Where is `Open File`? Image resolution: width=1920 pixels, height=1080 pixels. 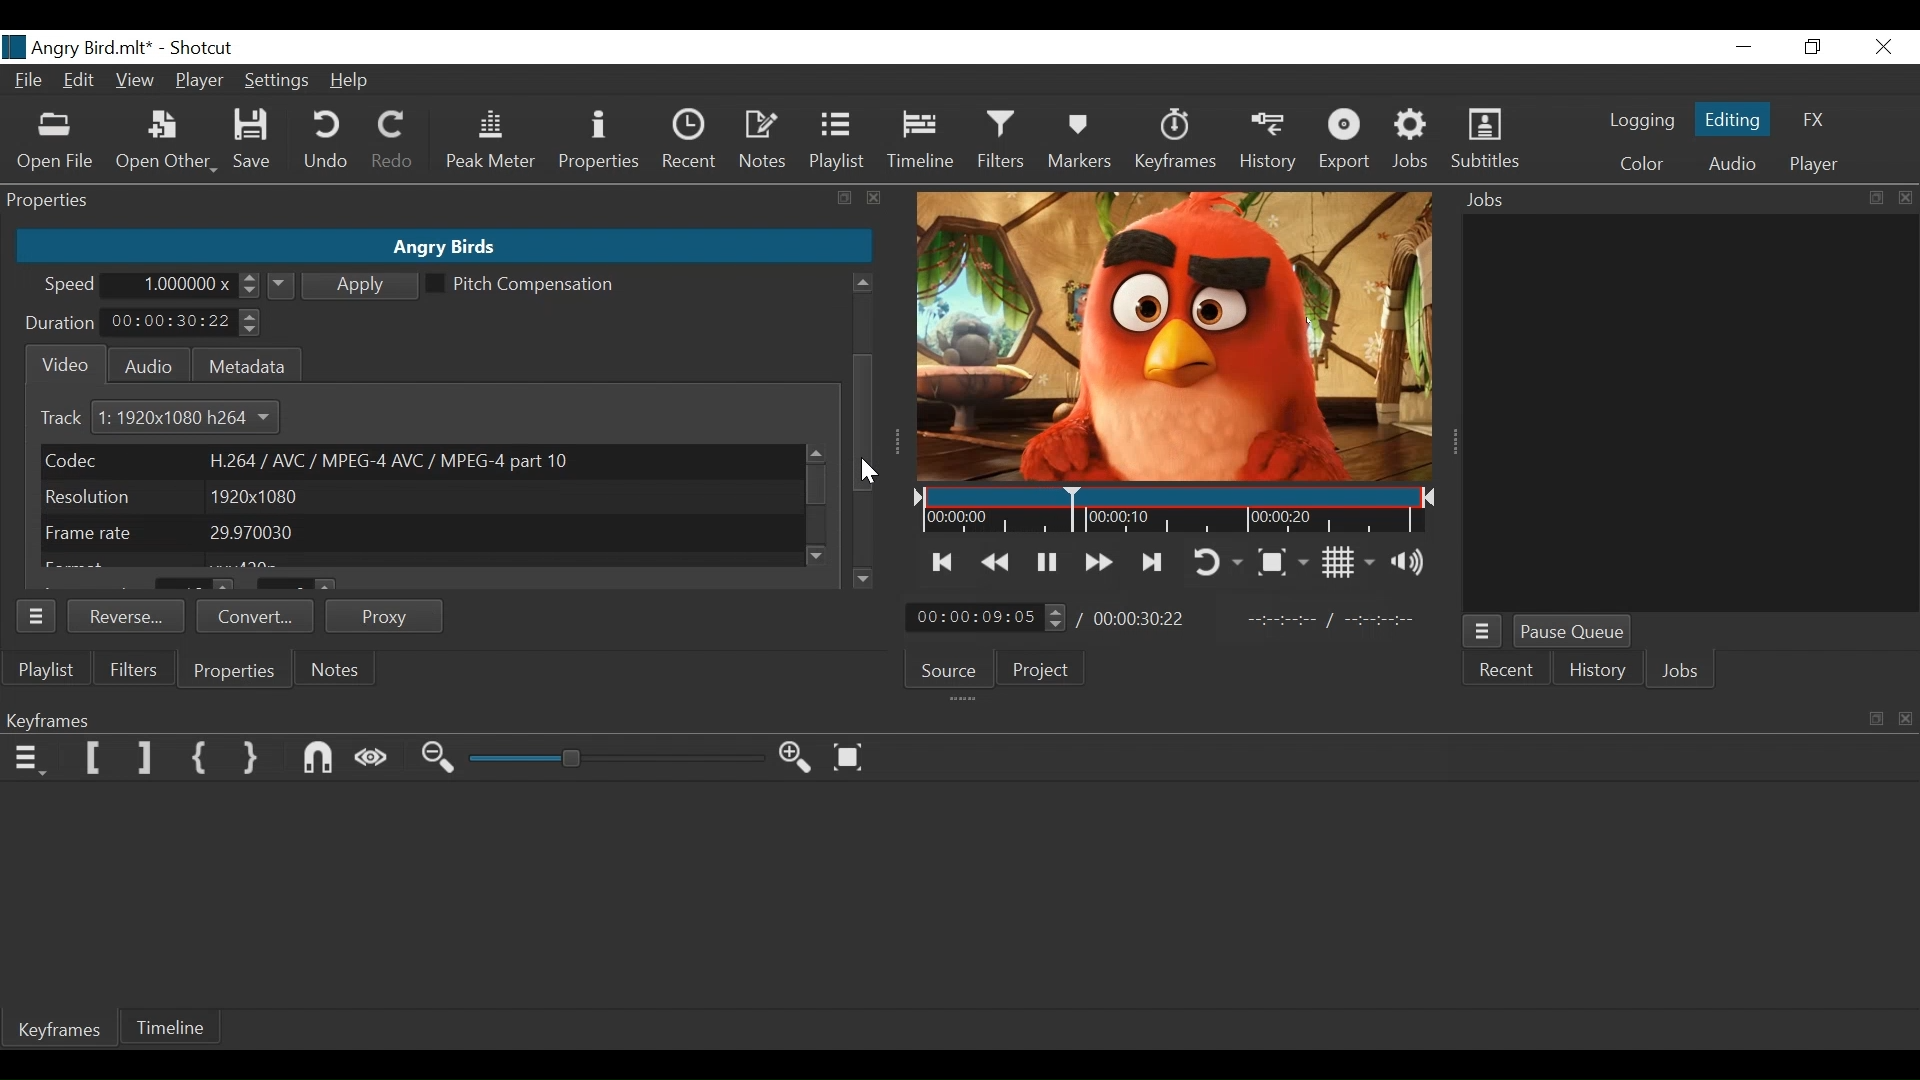
Open File is located at coordinates (53, 143).